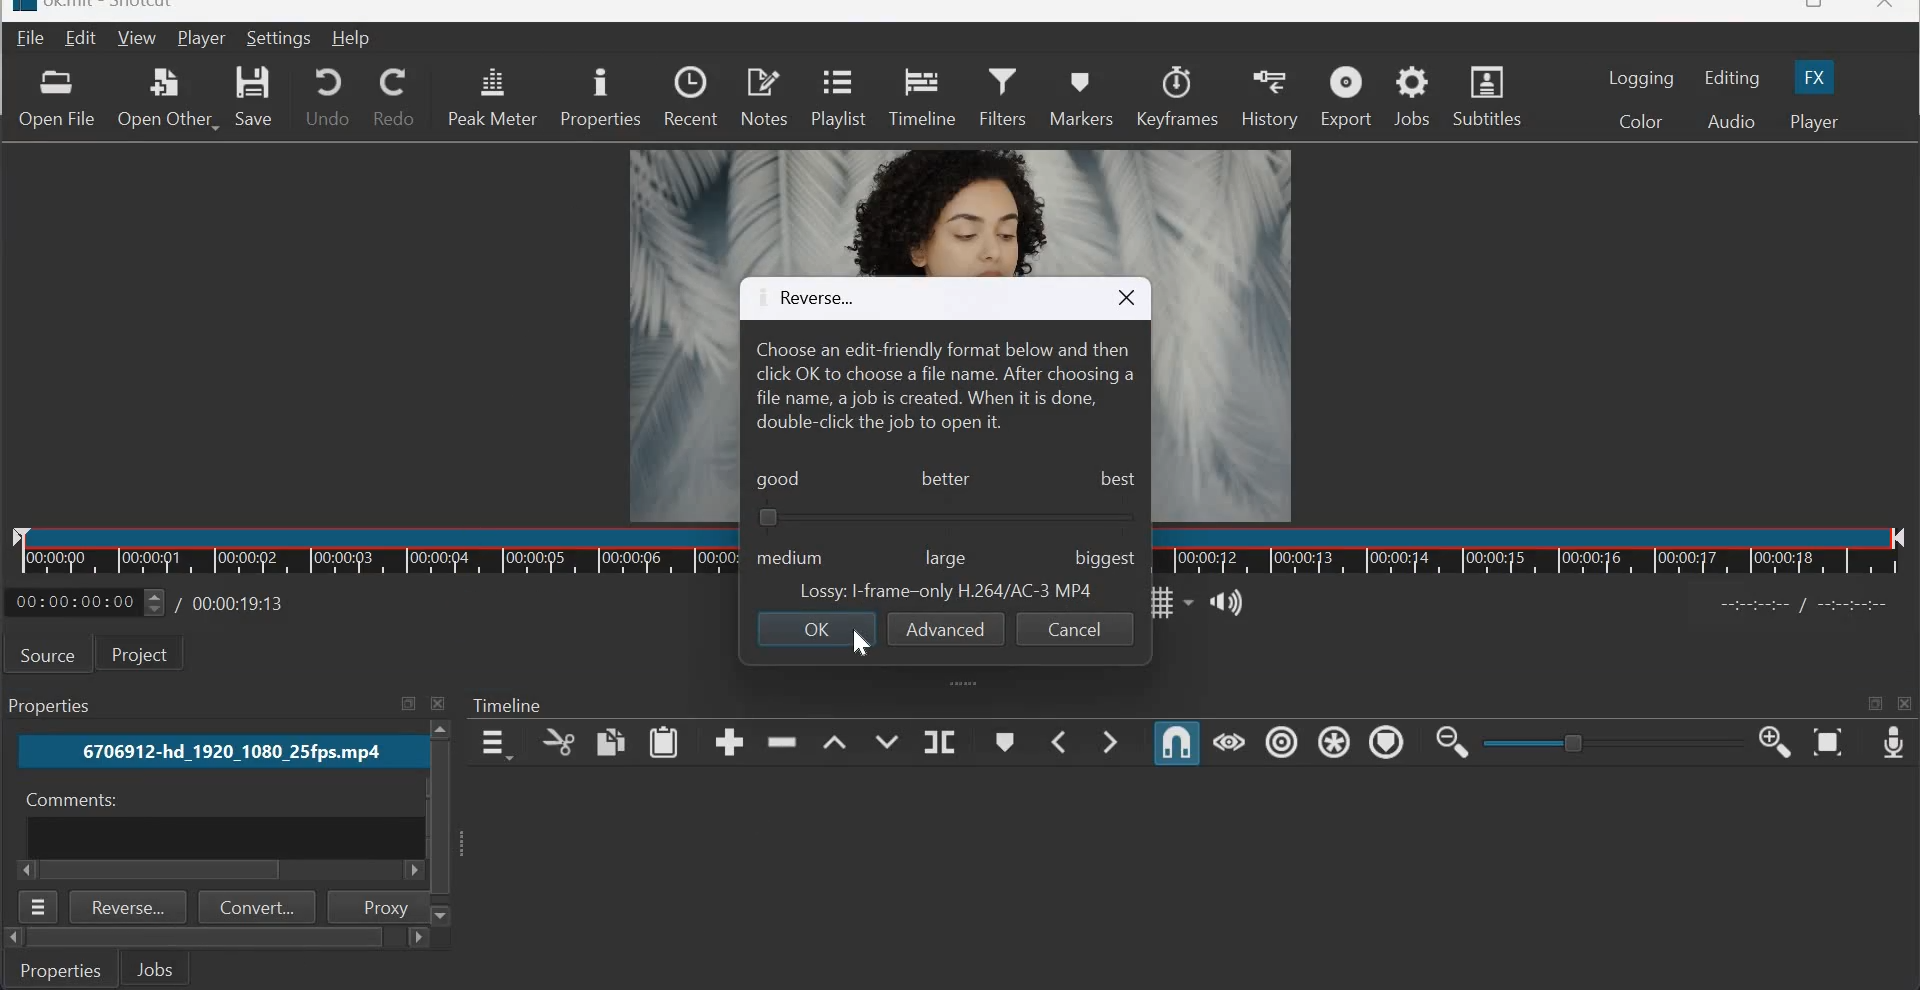 This screenshot has width=1920, height=990. Describe the element at coordinates (408, 704) in the screenshot. I see `Maximize` at that location.